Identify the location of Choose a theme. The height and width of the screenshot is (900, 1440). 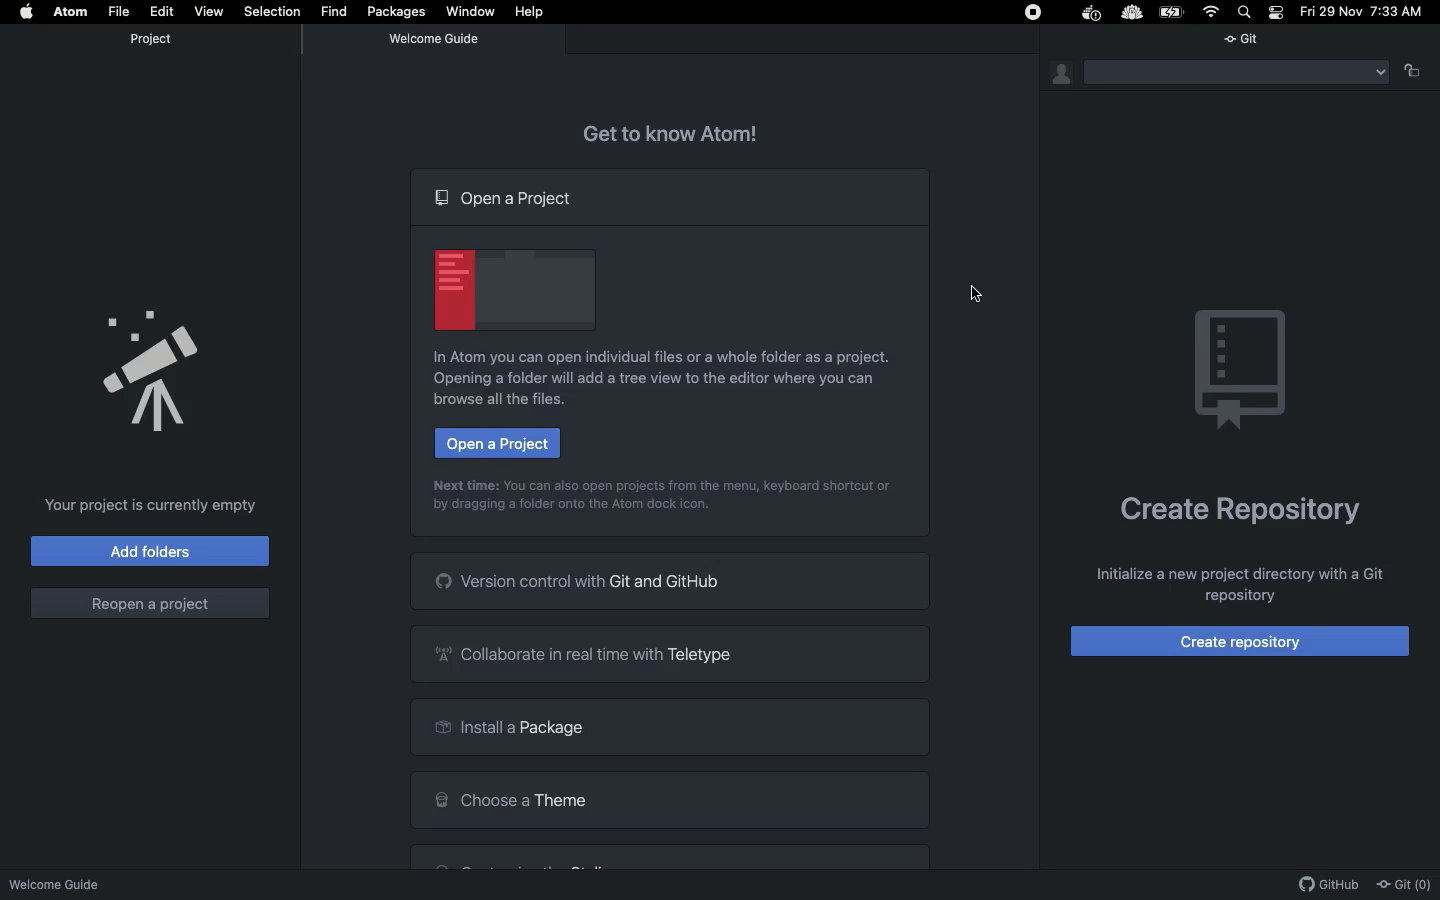
(669, 797).